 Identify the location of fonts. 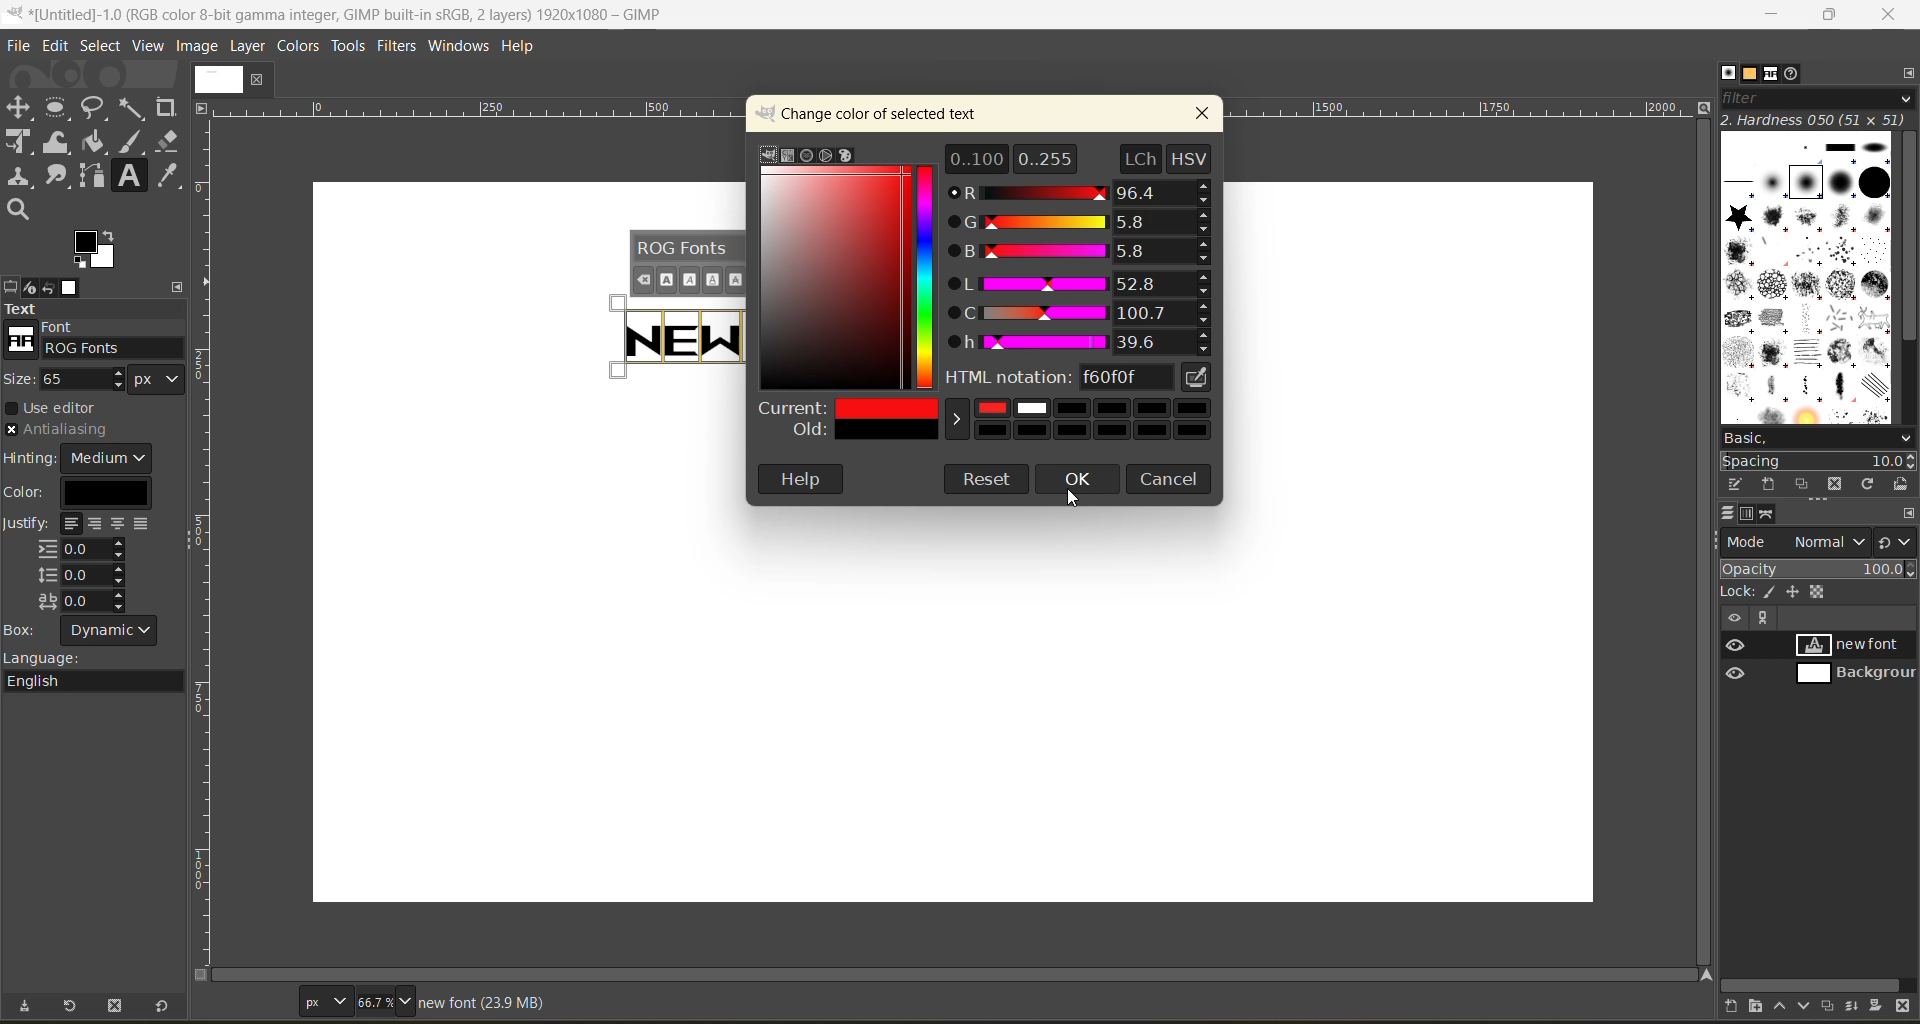
(1775, 75).